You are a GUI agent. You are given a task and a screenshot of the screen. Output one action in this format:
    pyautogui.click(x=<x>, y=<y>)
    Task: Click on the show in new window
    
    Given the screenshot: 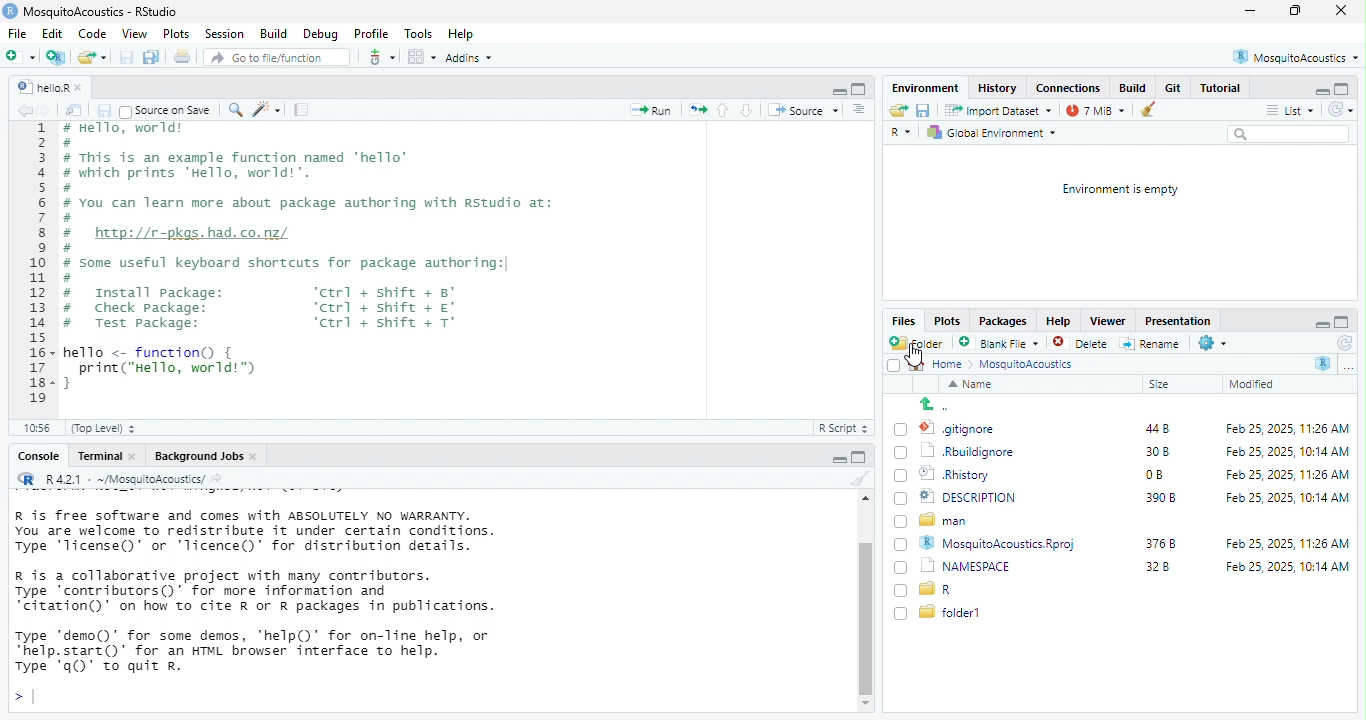 What is the action you would take?
    pyautogui.click(x=77, y=110)
    